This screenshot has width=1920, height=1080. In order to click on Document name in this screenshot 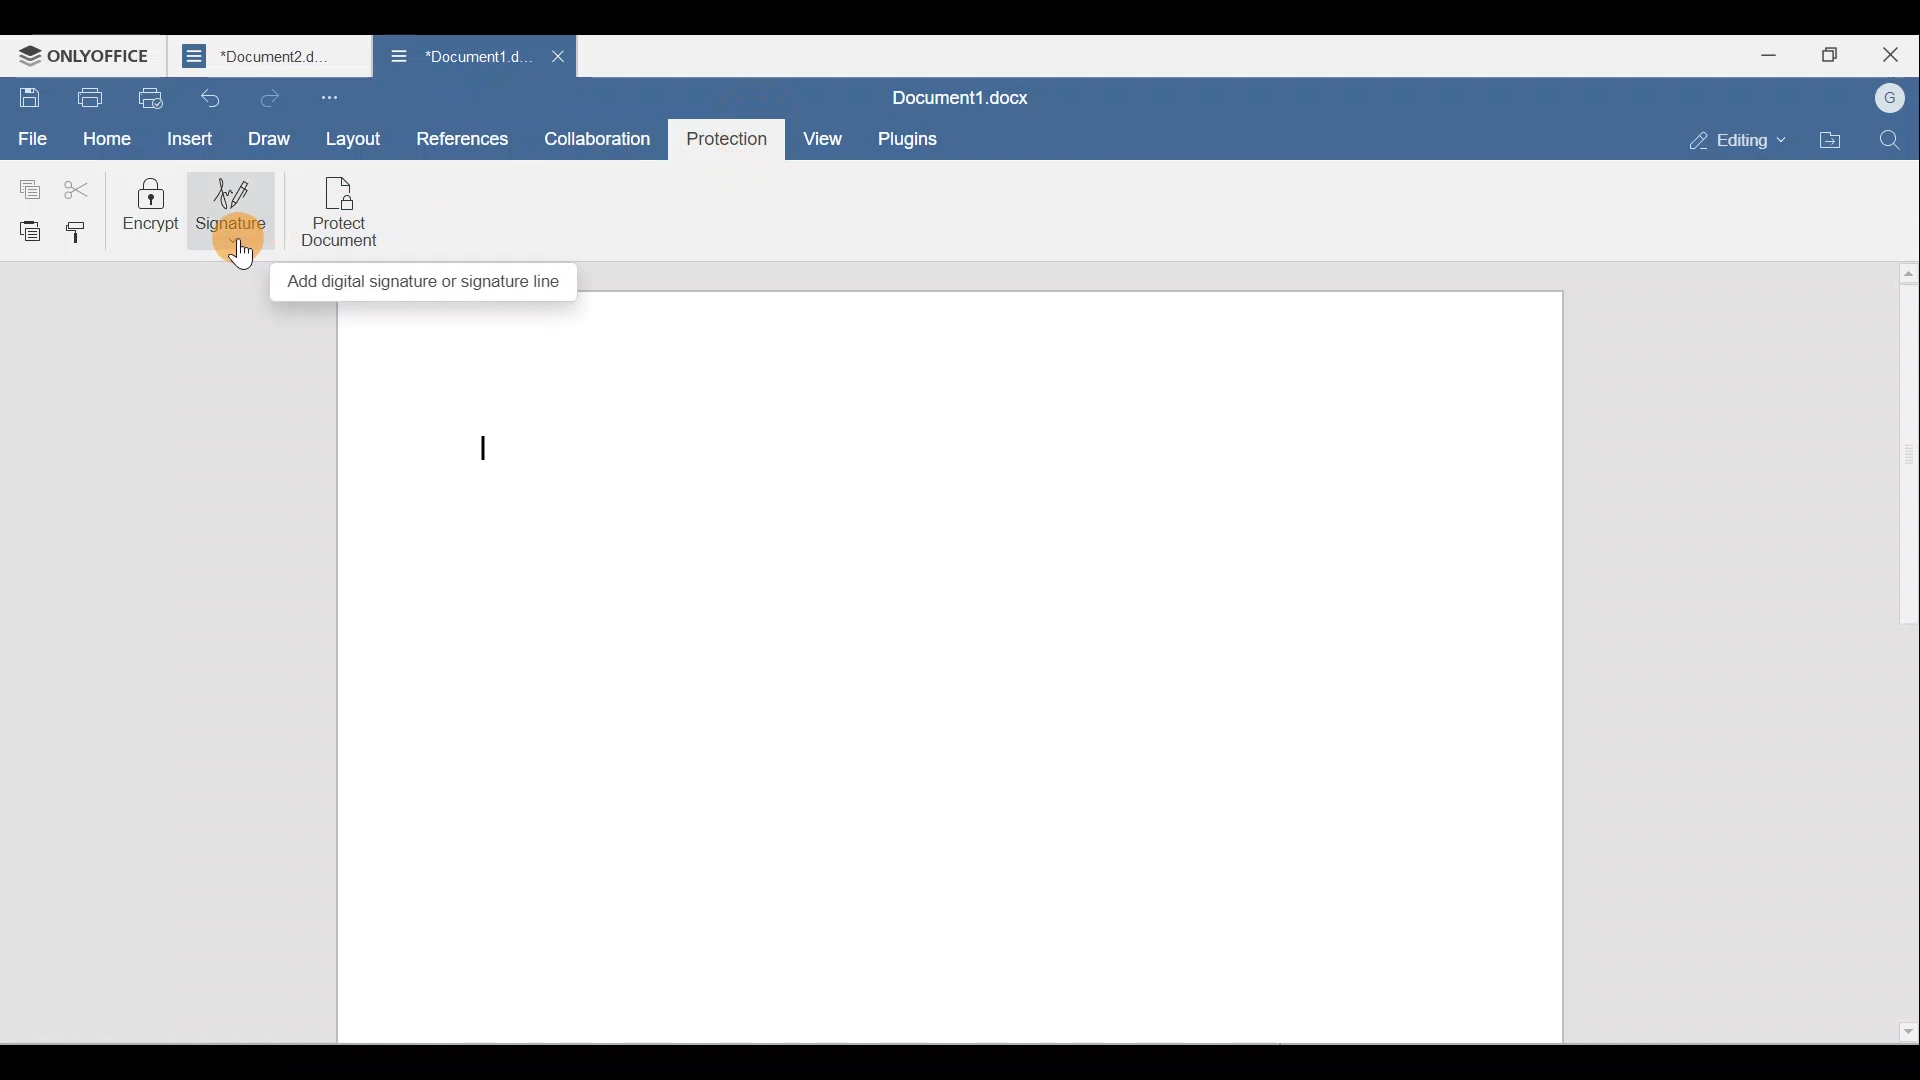, I will do `click(959, 95)`.